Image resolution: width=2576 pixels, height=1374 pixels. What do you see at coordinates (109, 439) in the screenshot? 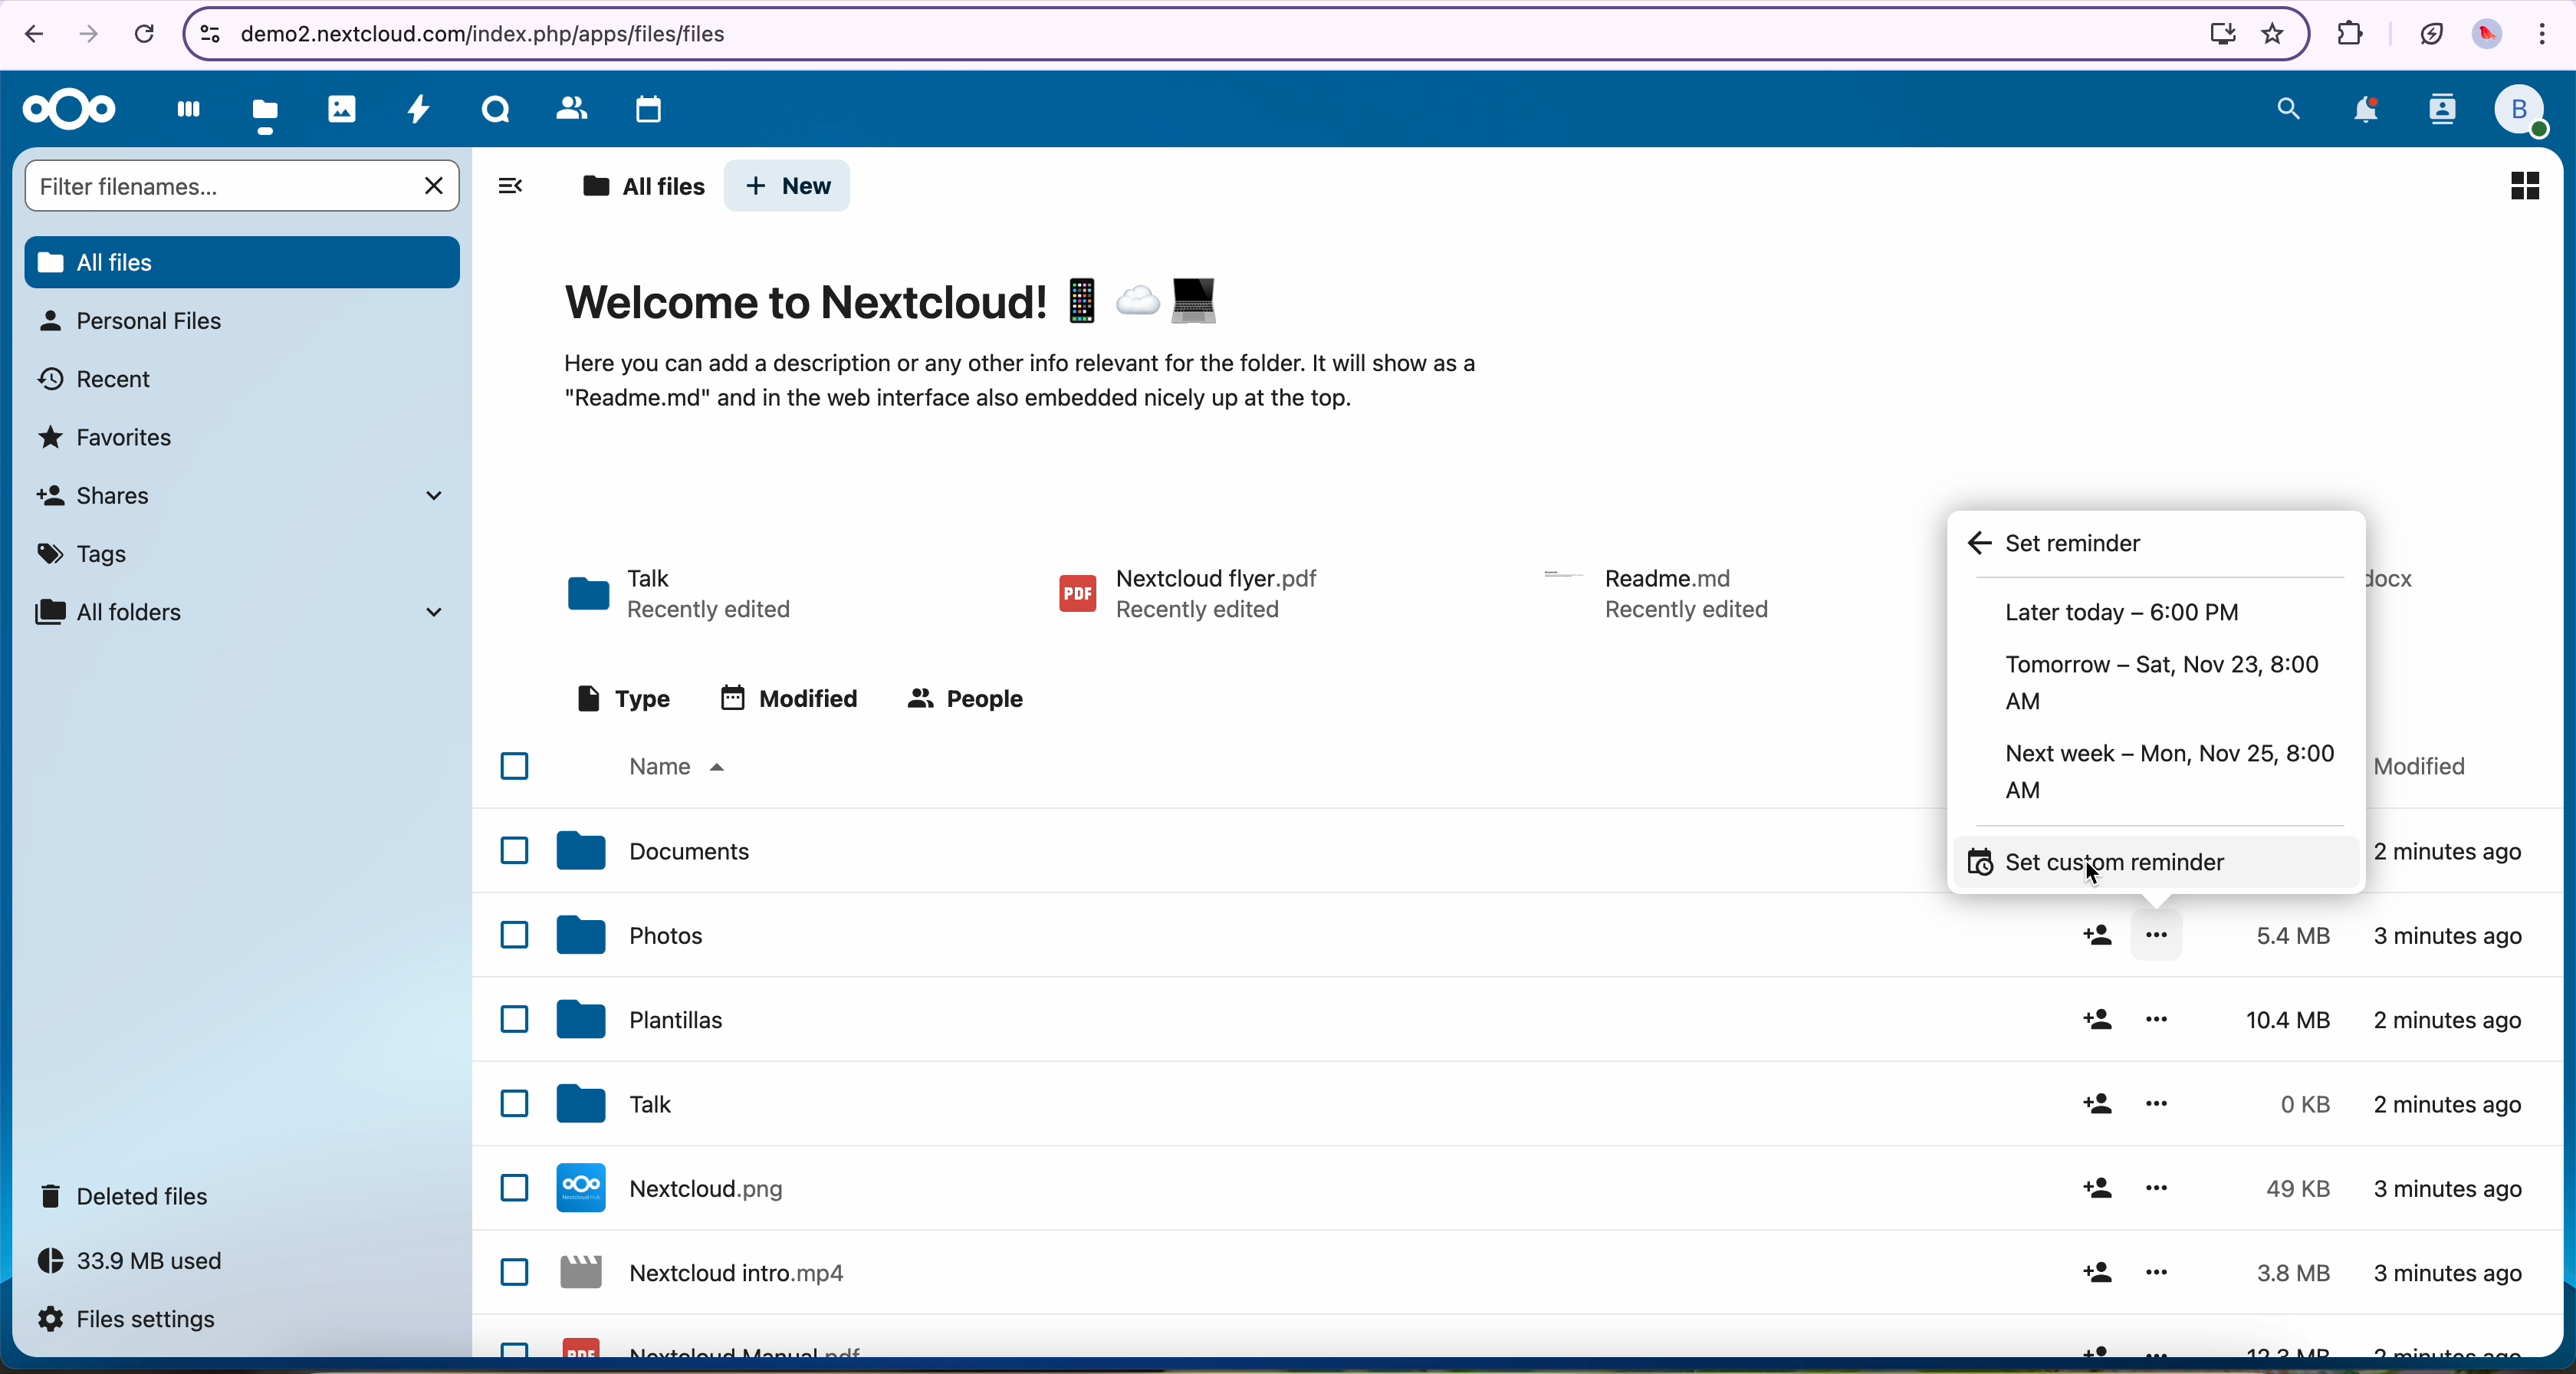
I see `favorites` at bounding box center [109, 439].